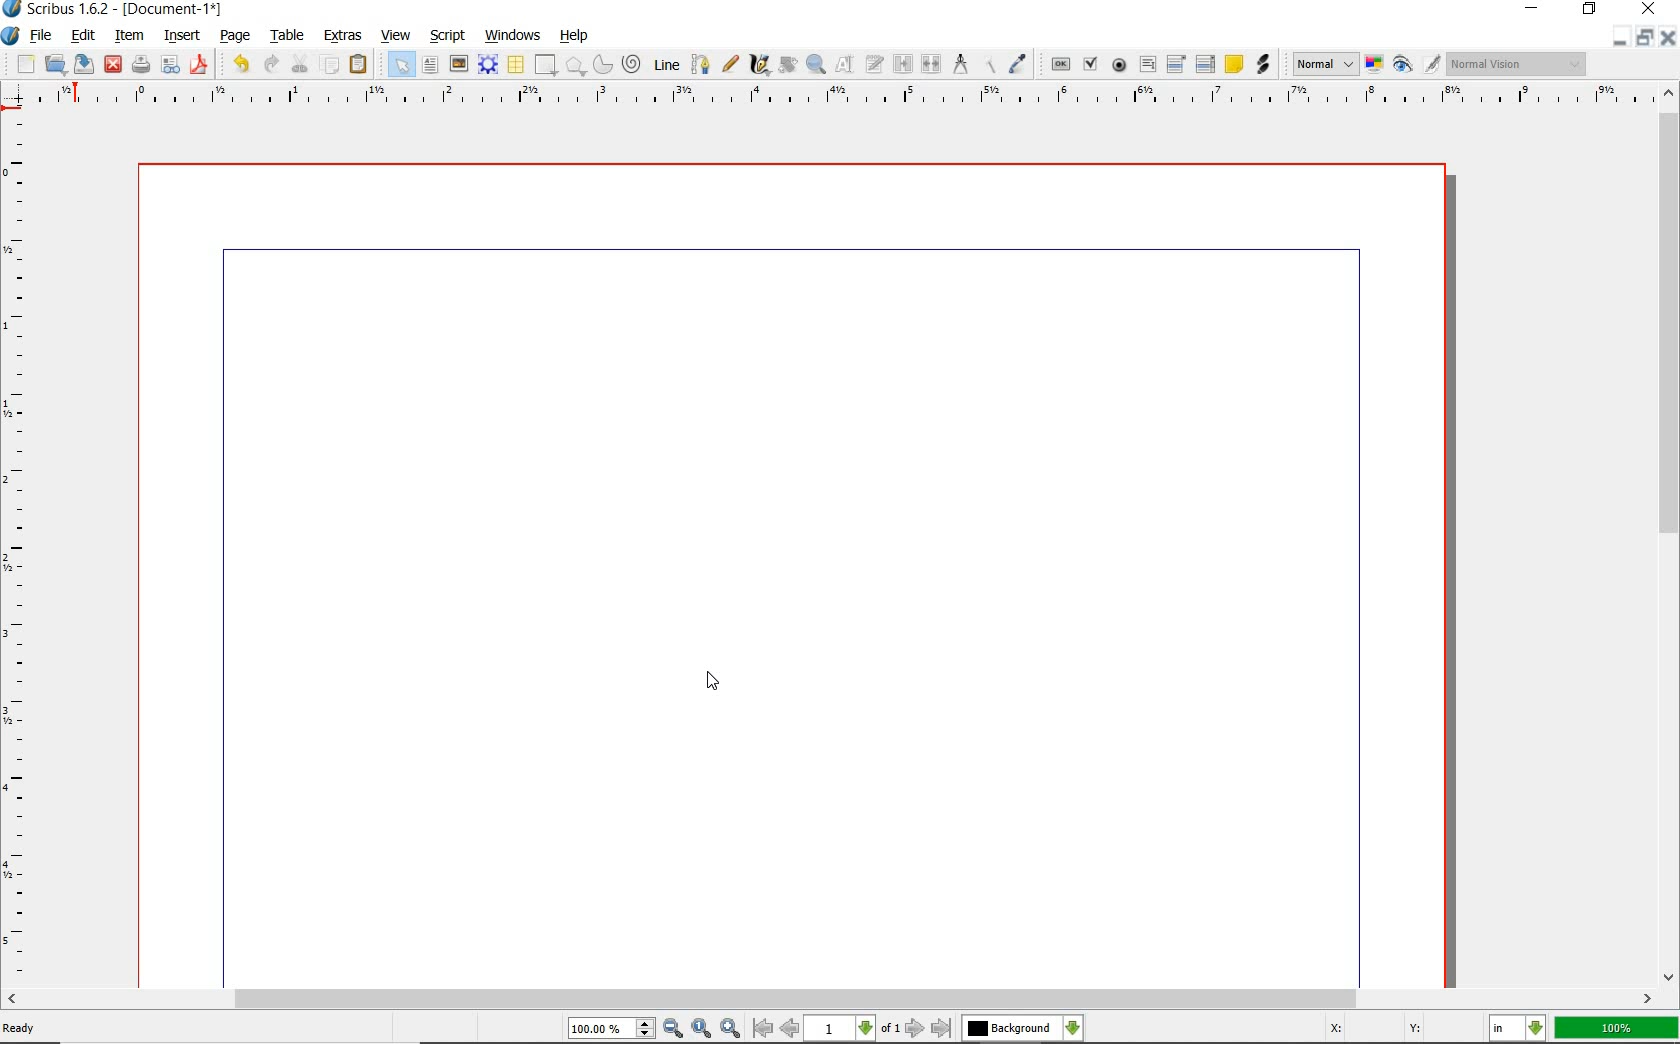  What do you see at coordinates (449, 36) in the screenshot?
I see `script` at bounding box center [449, 36].